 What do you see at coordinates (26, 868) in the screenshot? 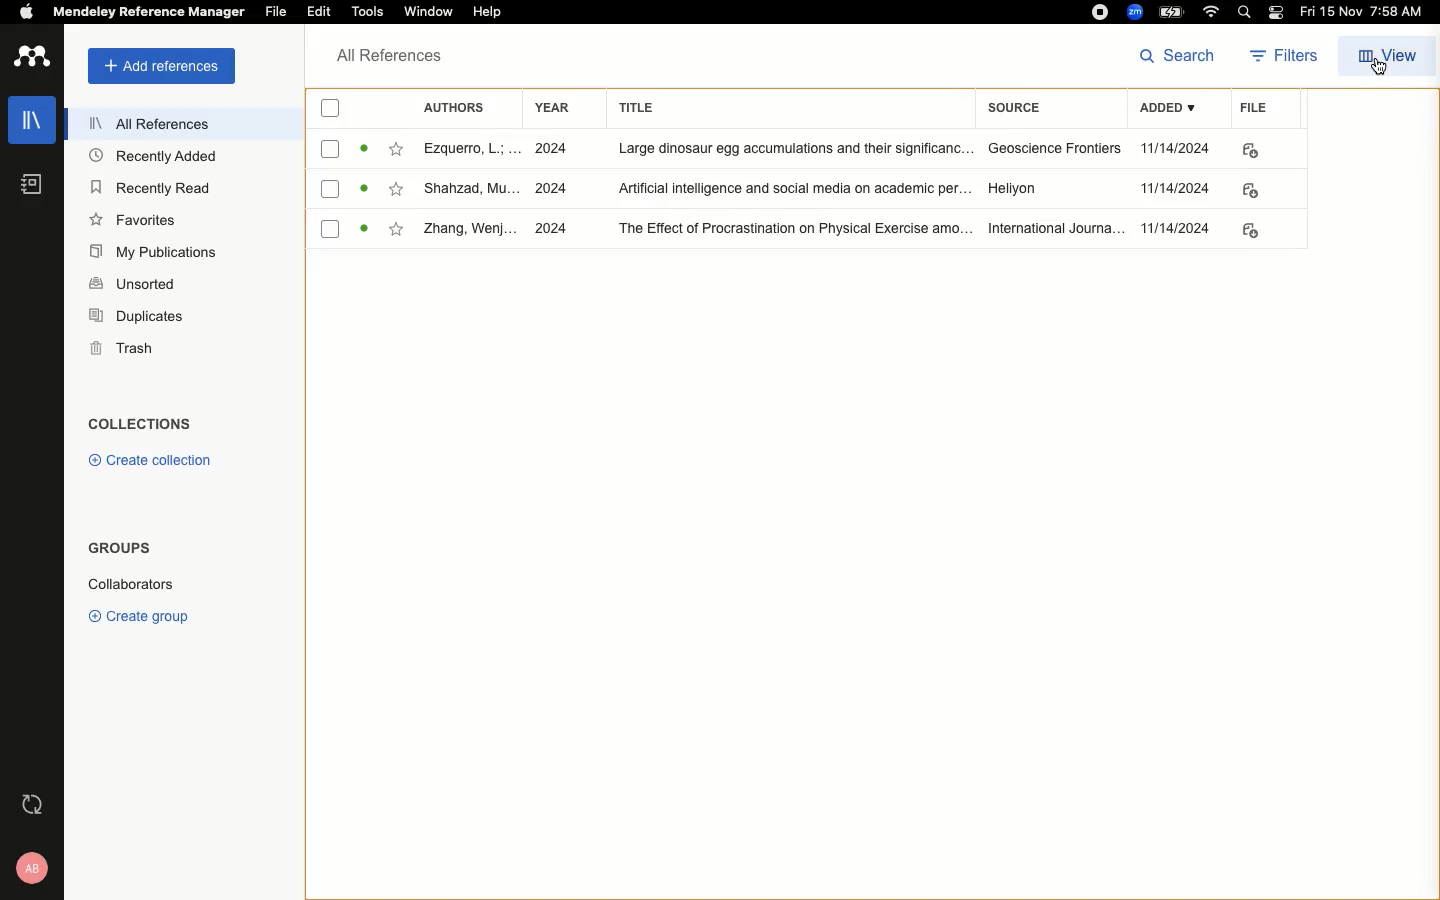
I see `Account and help` at bounding box center [26, 868].